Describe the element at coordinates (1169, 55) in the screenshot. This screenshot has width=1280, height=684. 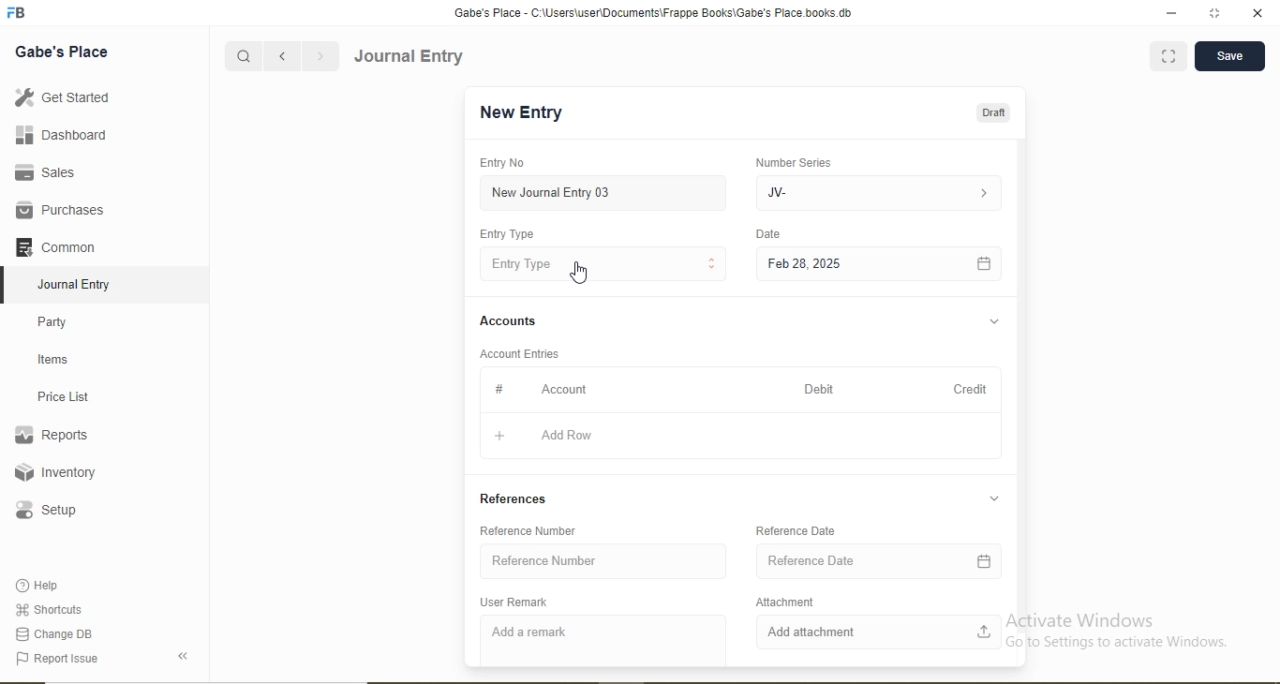
I see `Full screen` at that location.